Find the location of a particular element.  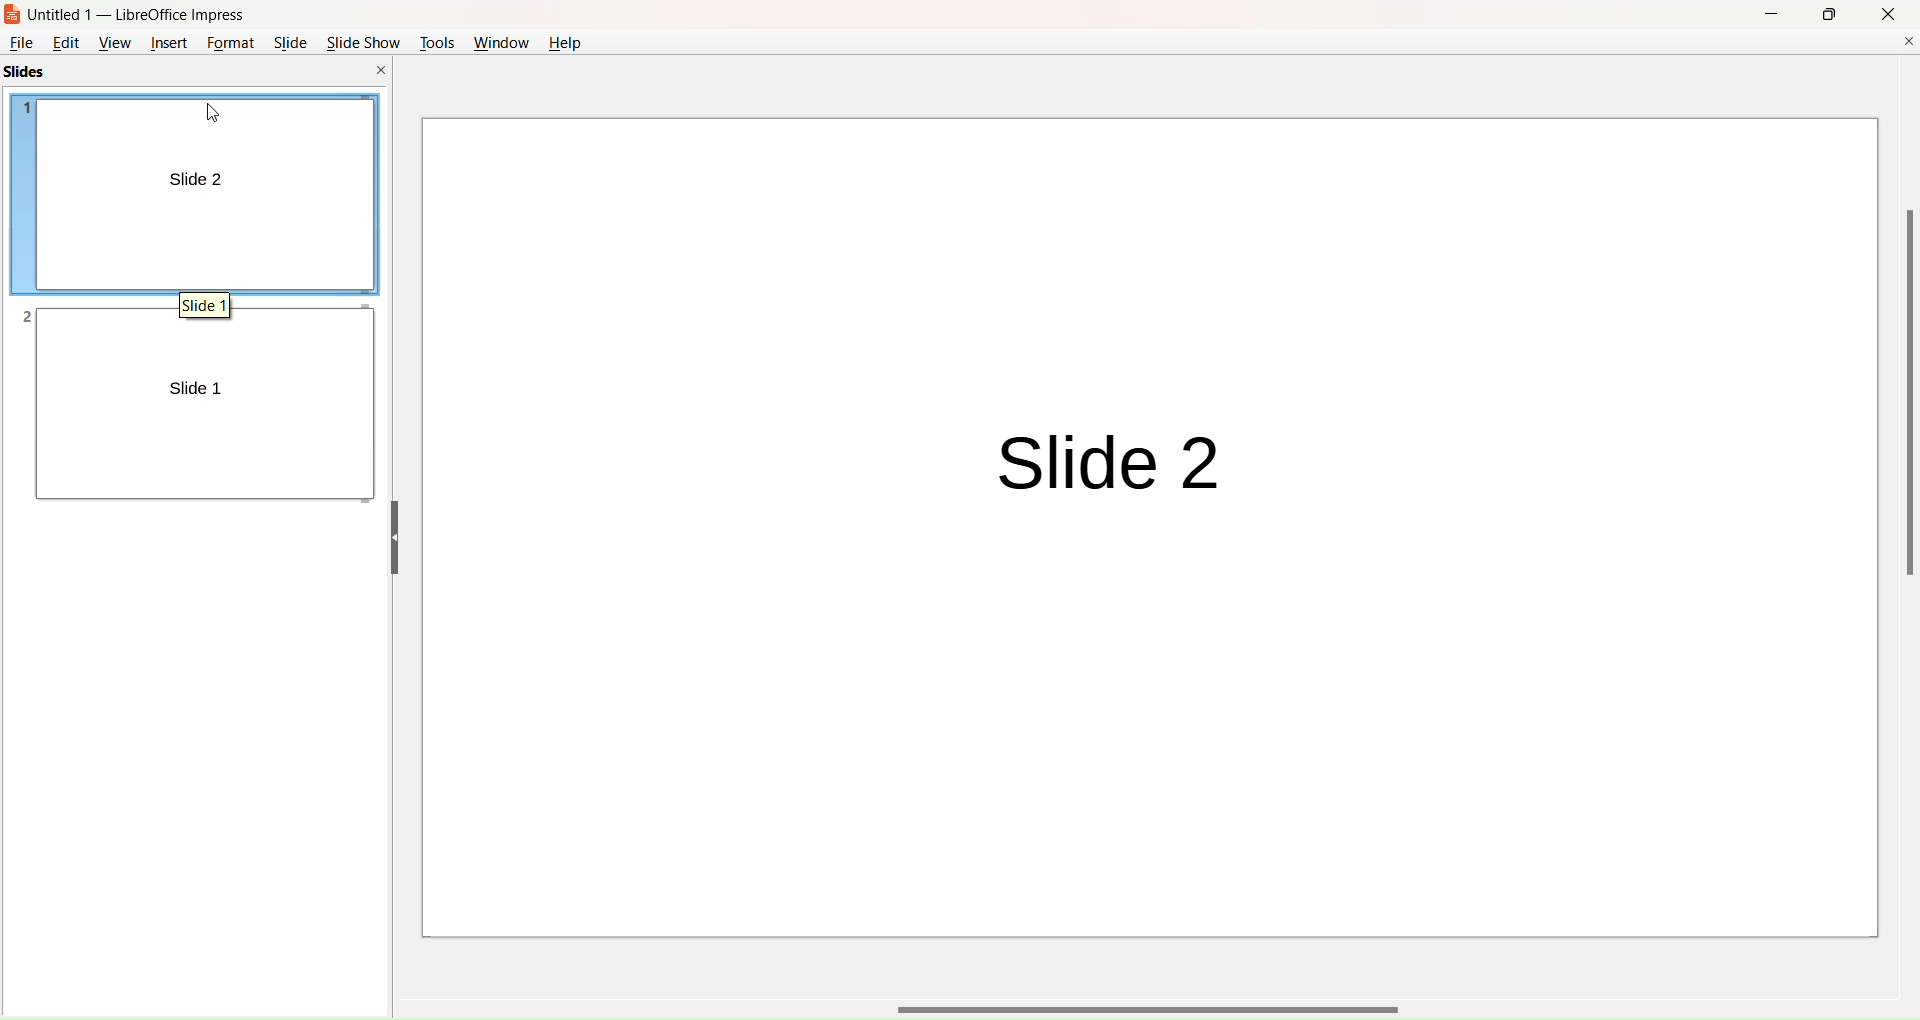

slide number is located at coordinates (28, 318).